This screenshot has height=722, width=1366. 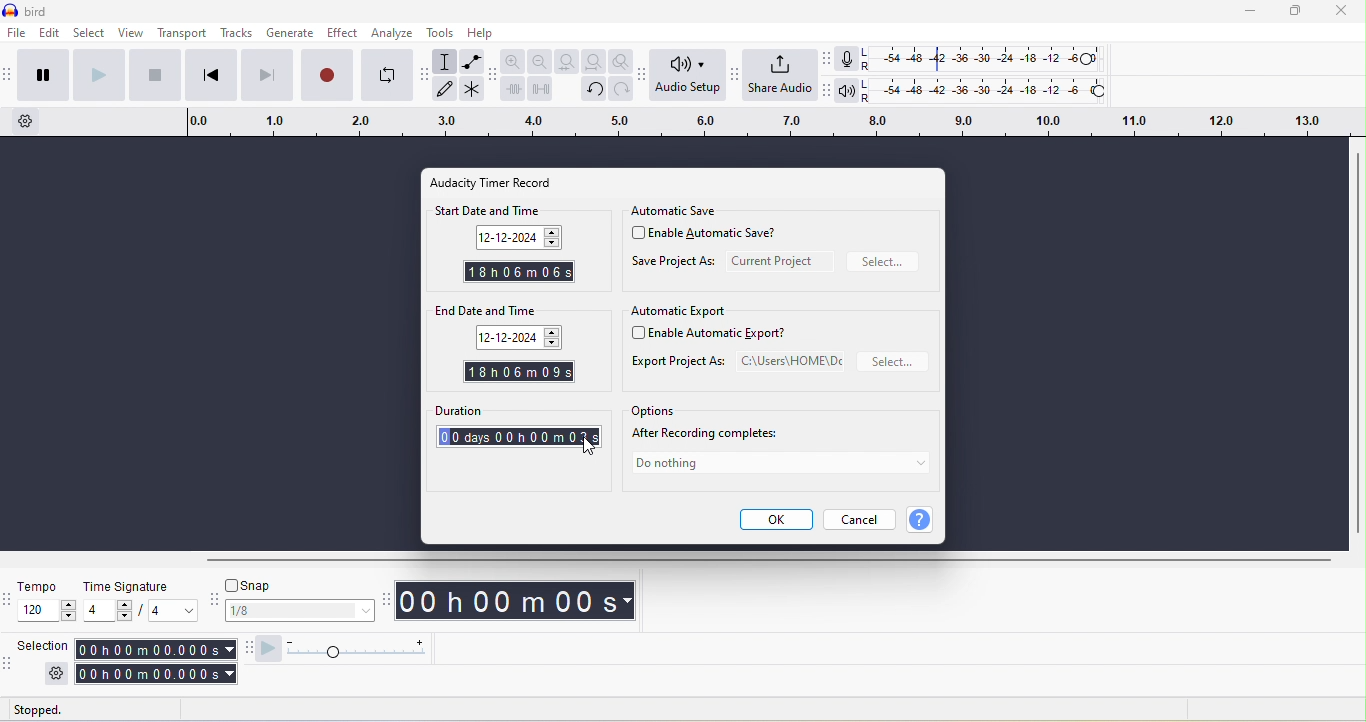 What do you see at coordinates (88, 34) in the screenshot?
I see `select` at bounding box center [88, 34].